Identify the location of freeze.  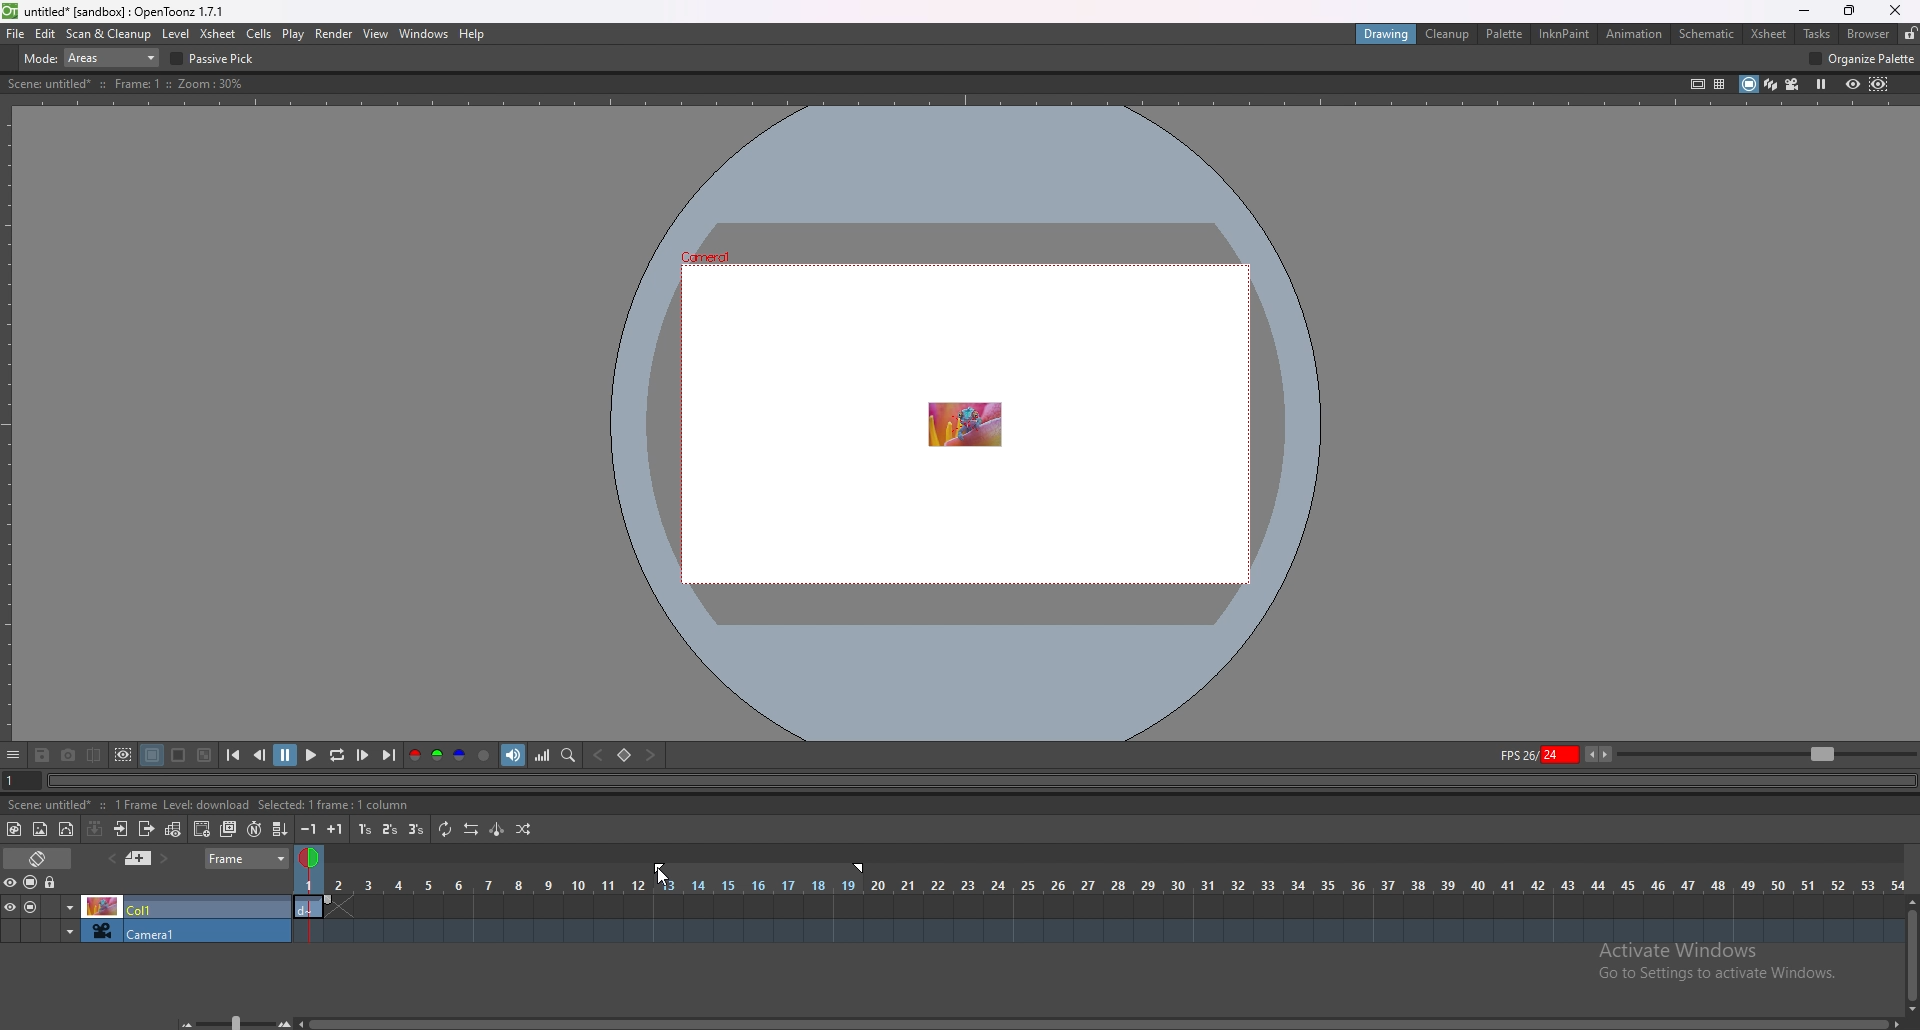
(1822, 85).